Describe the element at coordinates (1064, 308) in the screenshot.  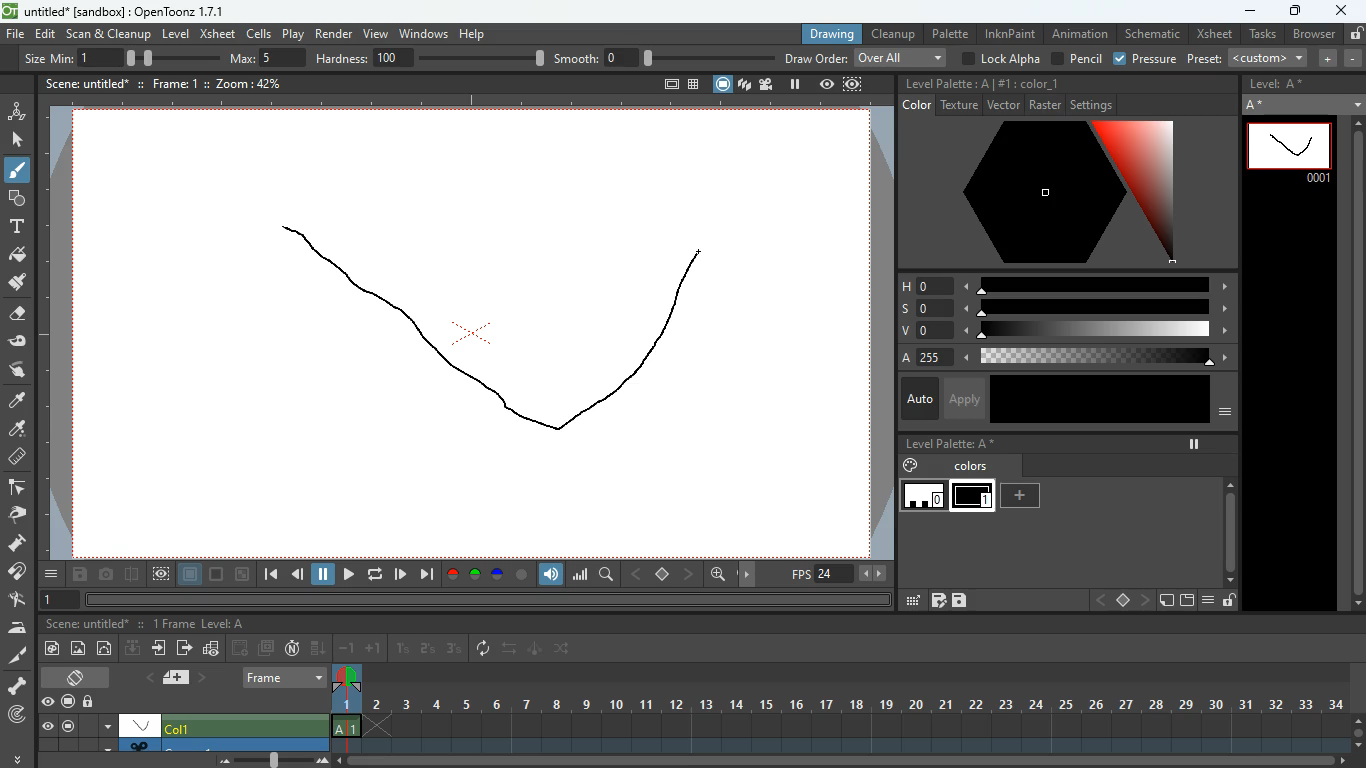
I see `s` at that location.